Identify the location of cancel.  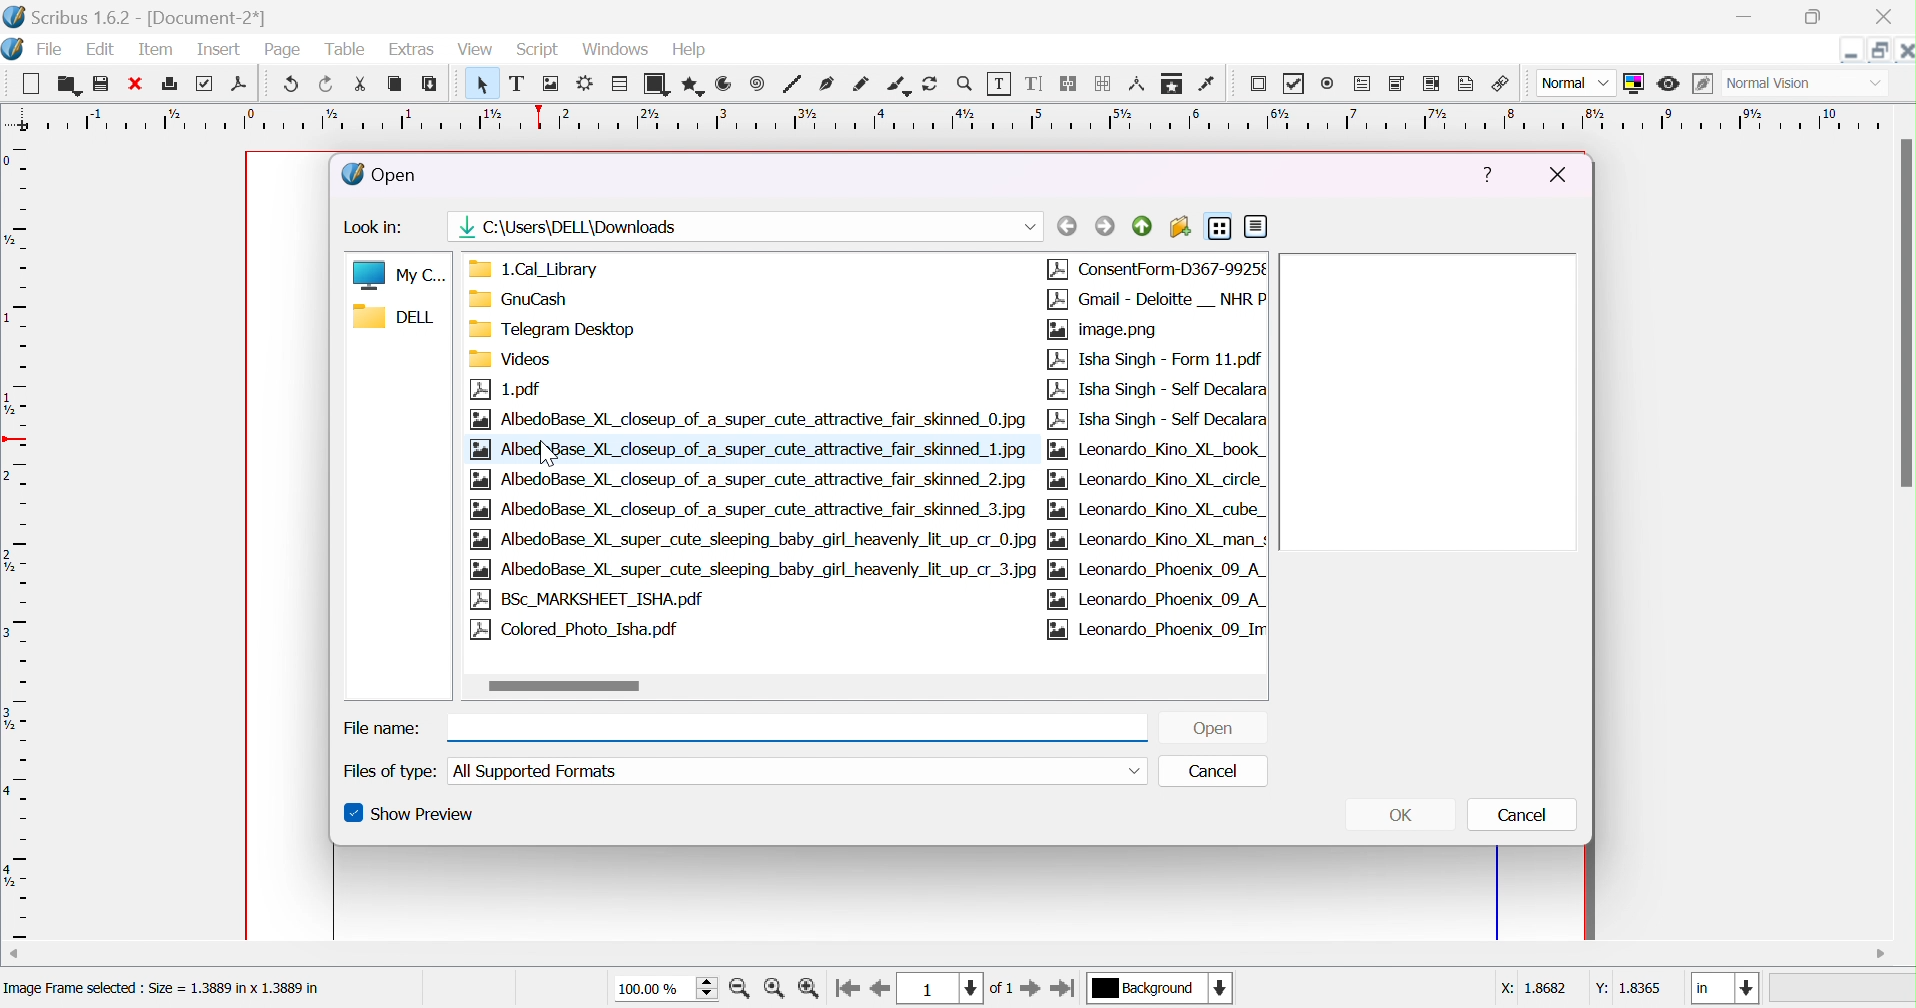
(1212, 770).